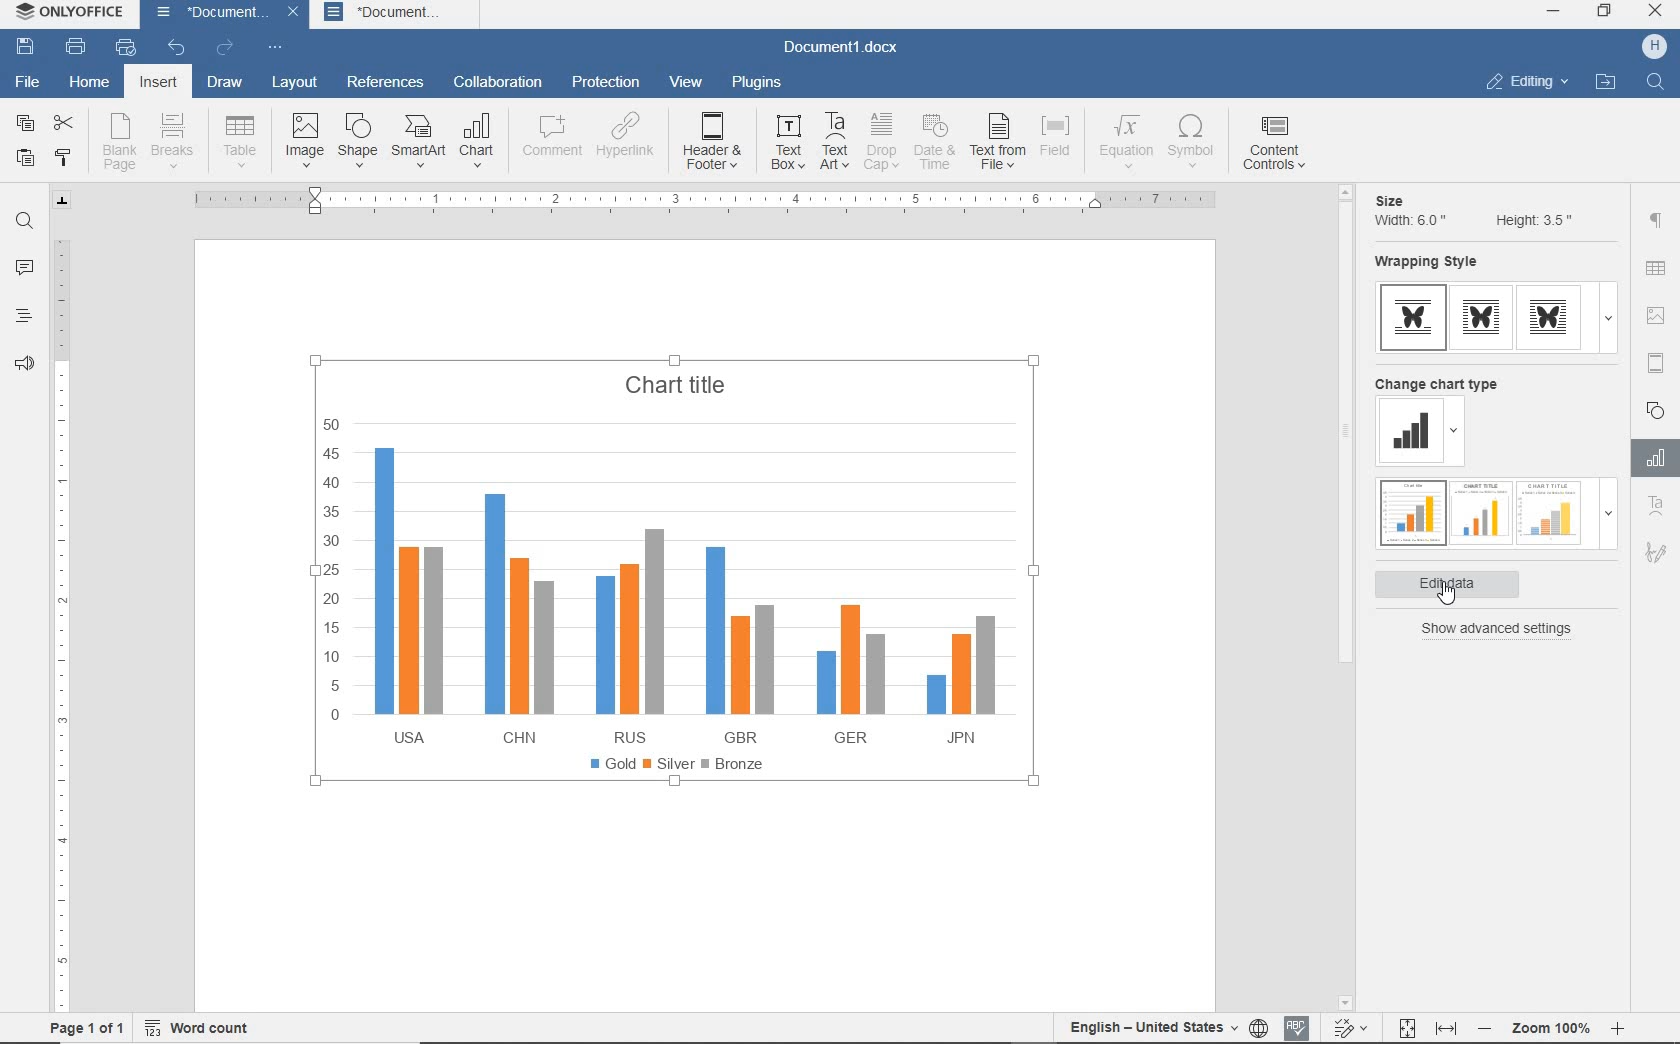  What do you see at coordinates (1404, 1027) in the screenshot?
I see `fit to page` at bounding box center [1404, 1027].